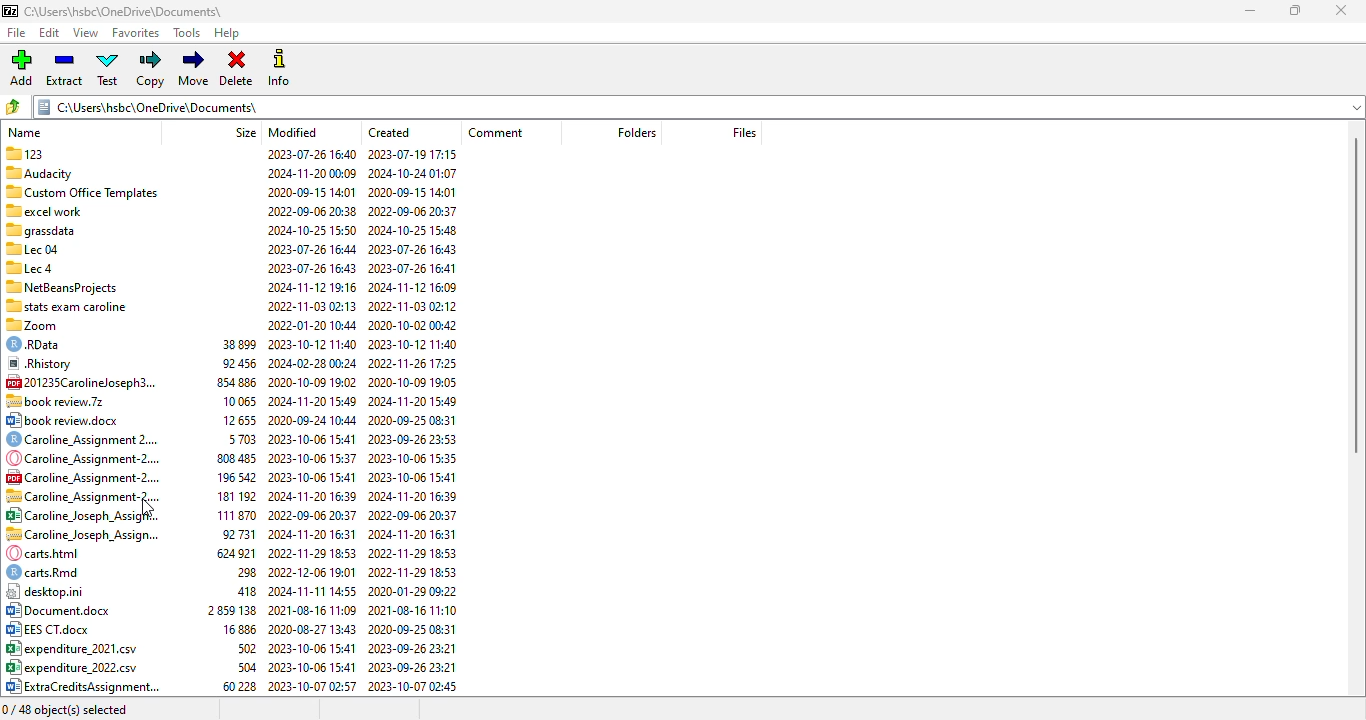 The height and width of the screenshot is (720, 1366). I want to click on | desktop.ini 418 2024-11-11 14:55 2020-01-29 09:22, so click(231, 591).